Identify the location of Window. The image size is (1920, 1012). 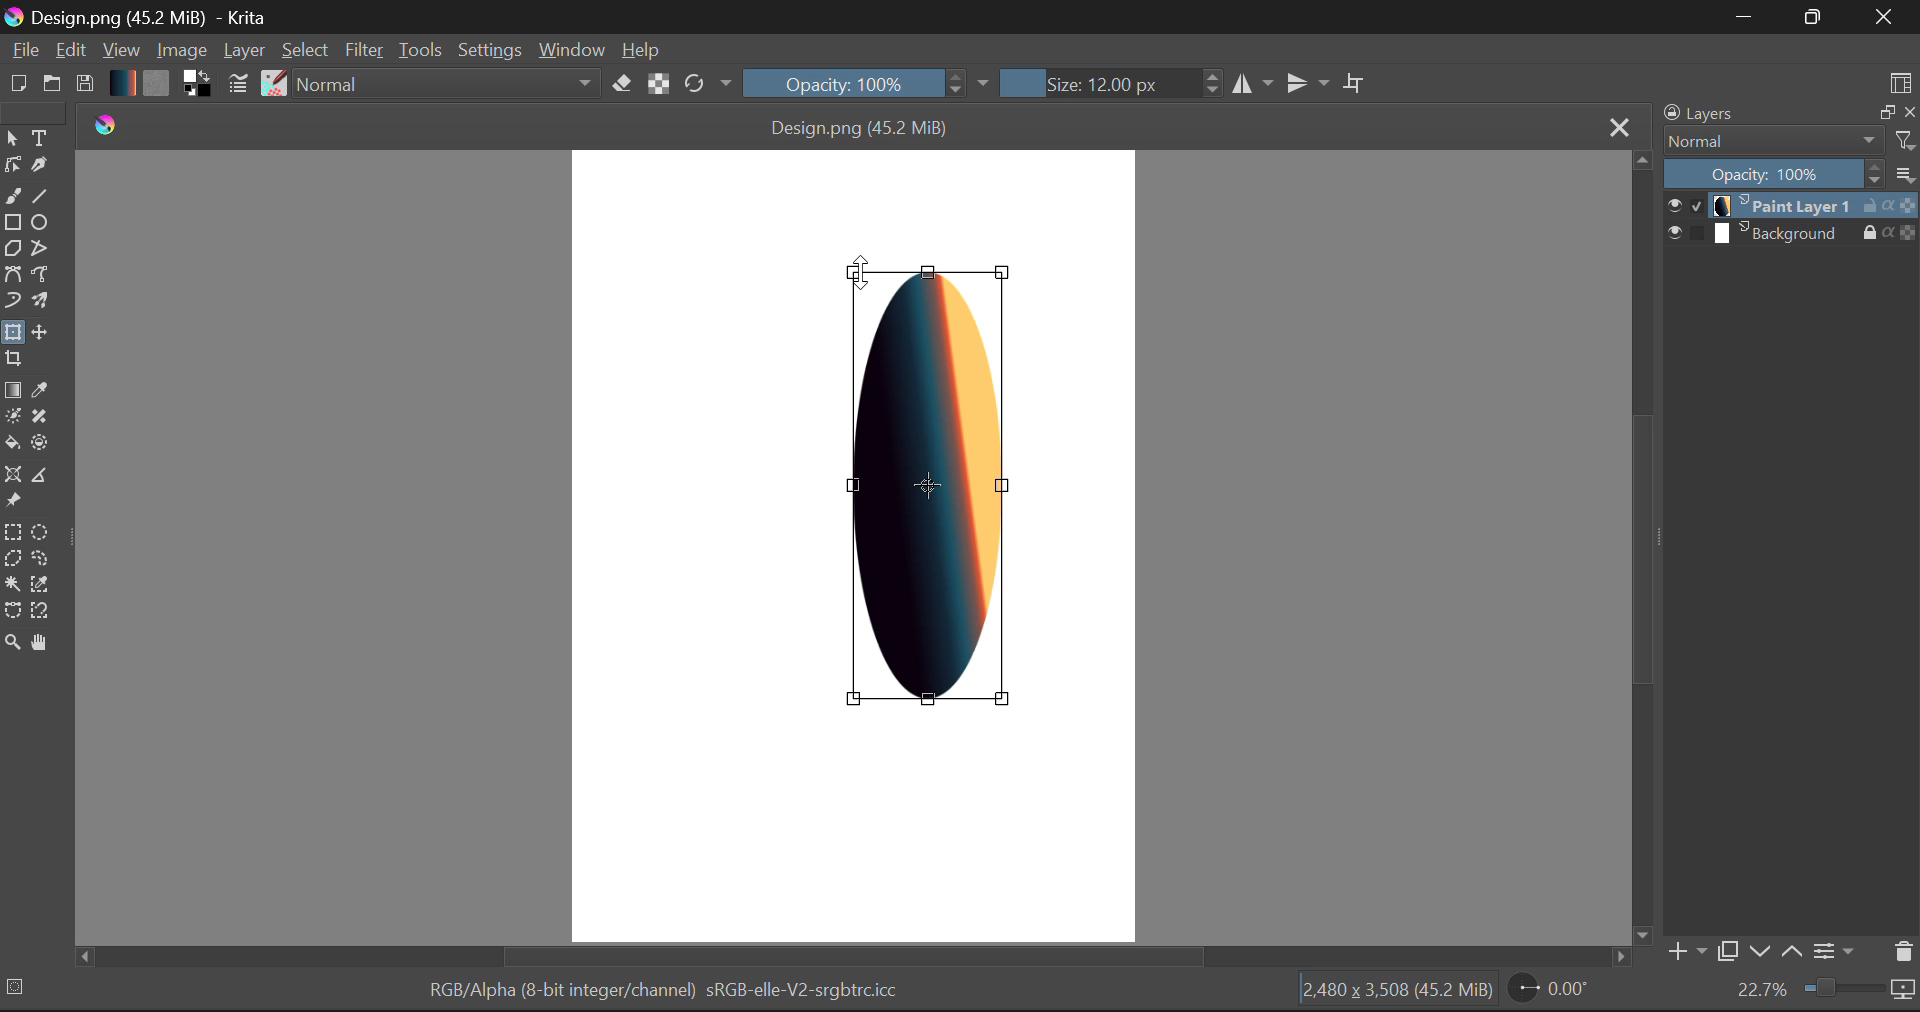
(571, 51).